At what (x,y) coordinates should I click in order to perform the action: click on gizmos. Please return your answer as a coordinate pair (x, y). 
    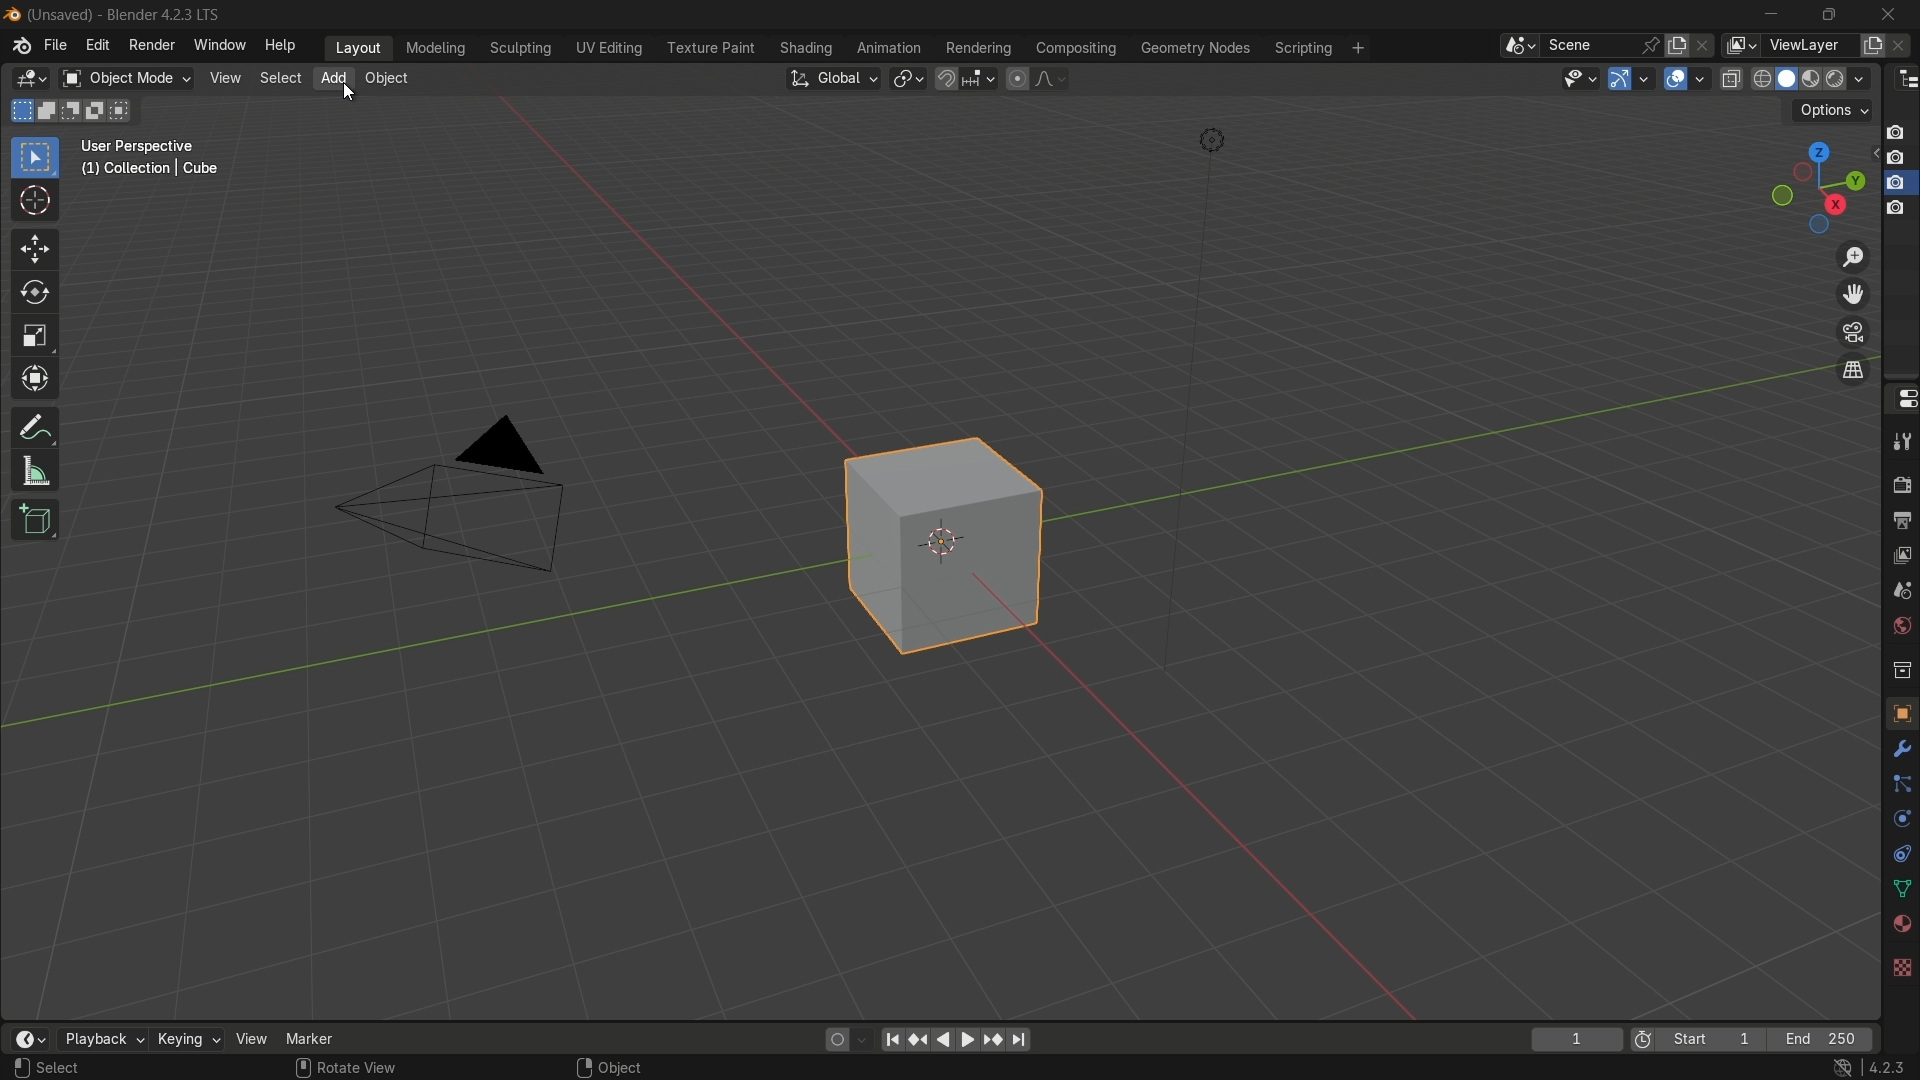
    Looking at the image, I should click on (1644, 77).